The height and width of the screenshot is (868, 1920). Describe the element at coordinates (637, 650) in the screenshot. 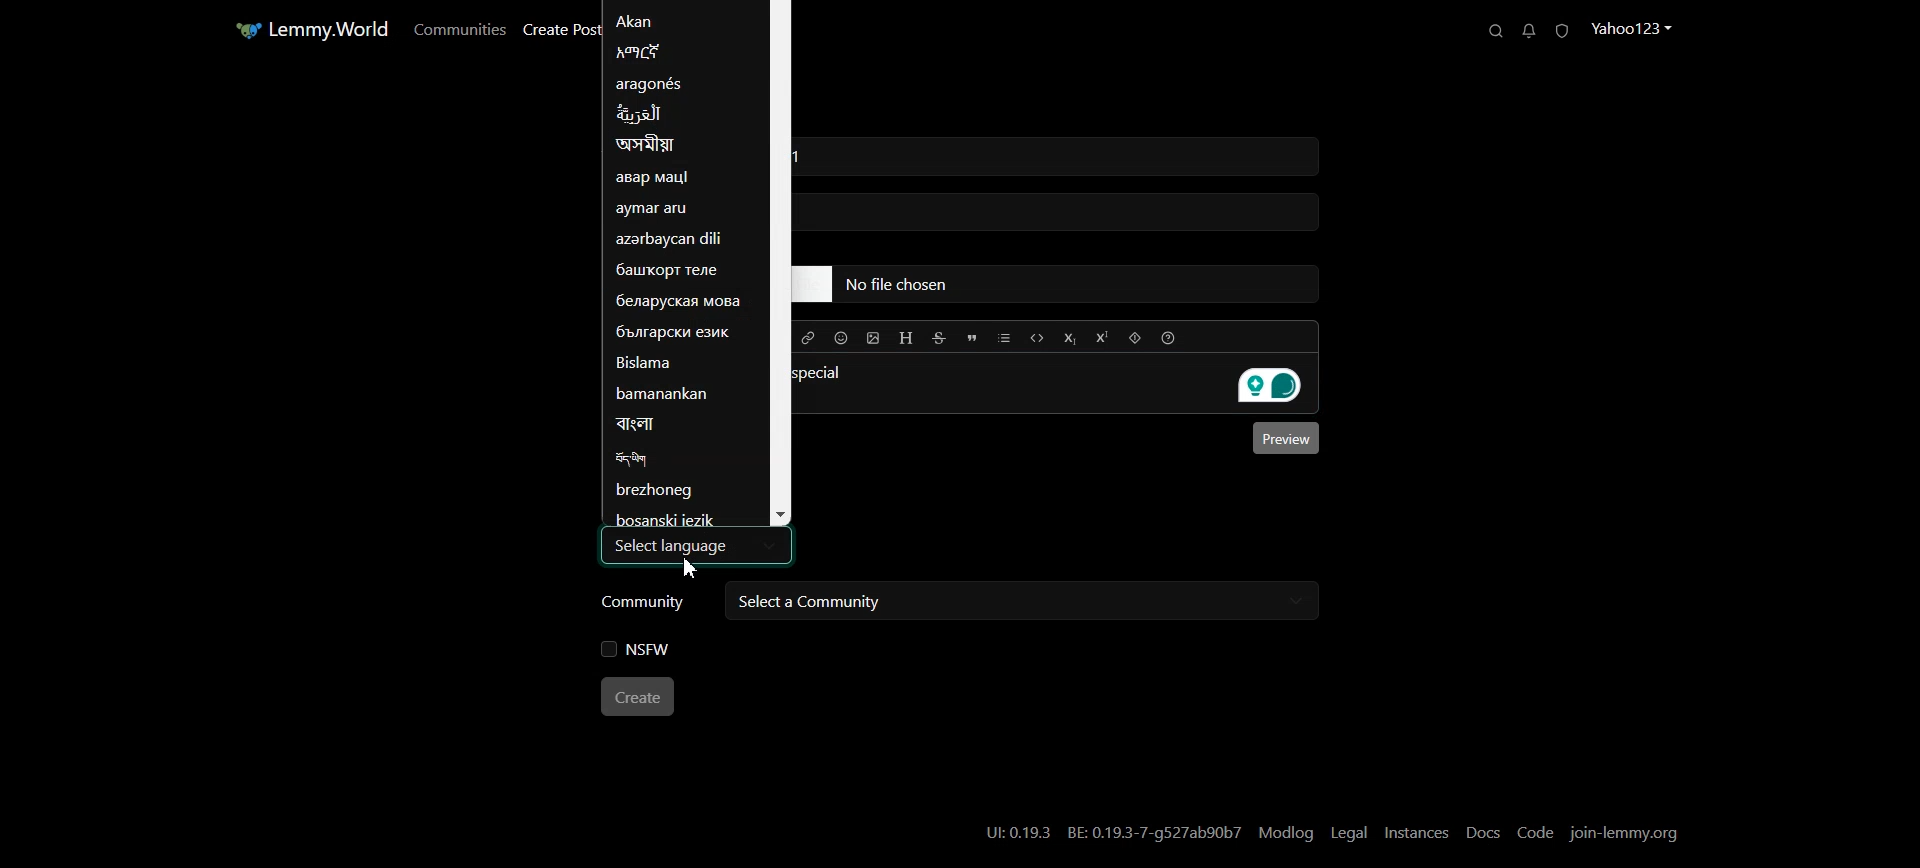

I see `NSFW` at that location.